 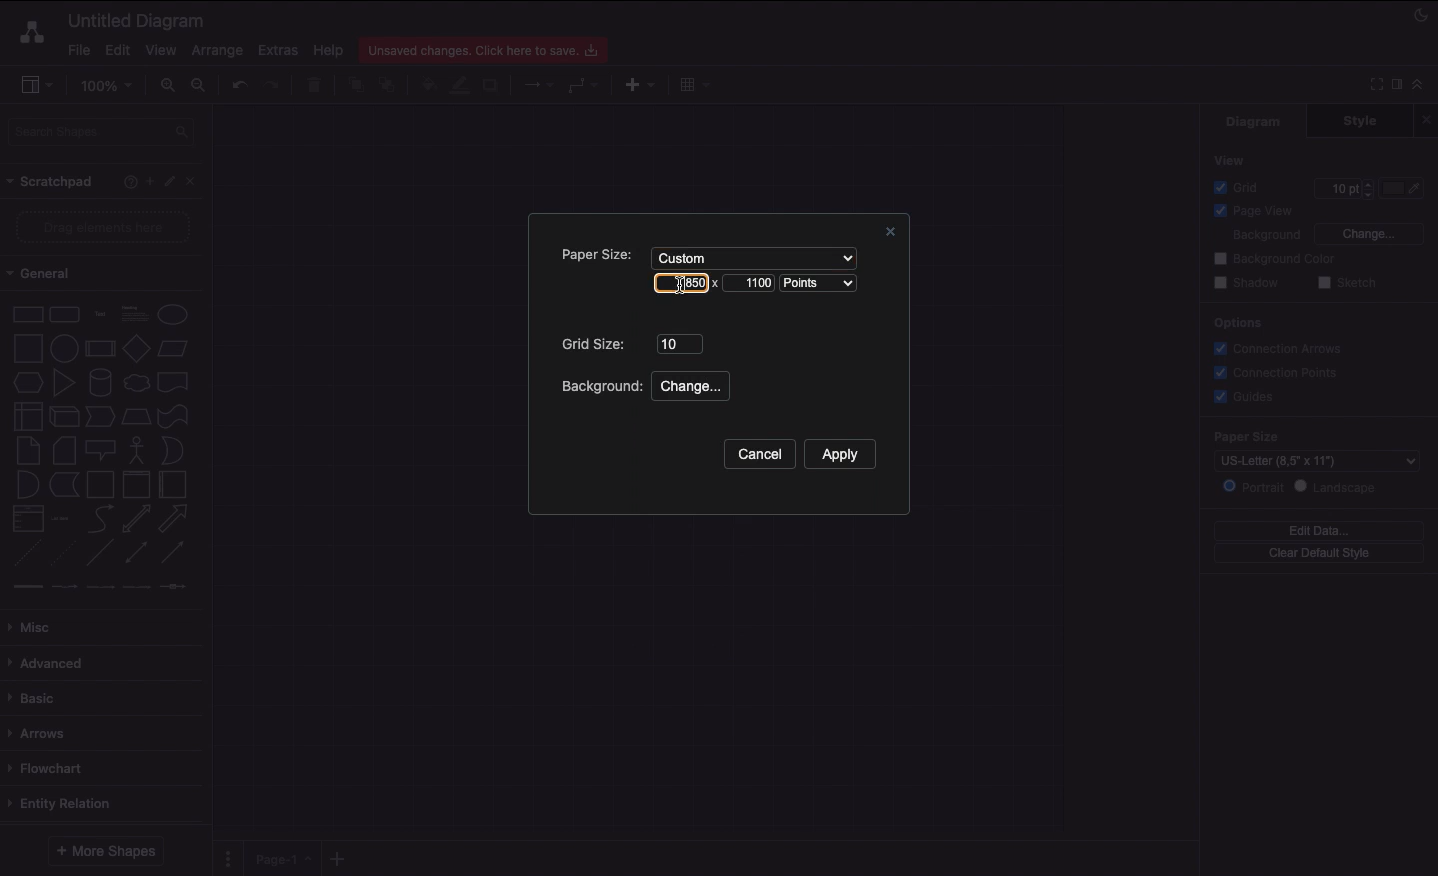 What do you see at coordinates (218, 51) in the screenshot?
I see `Arrange` at bounding box center [218, 51].